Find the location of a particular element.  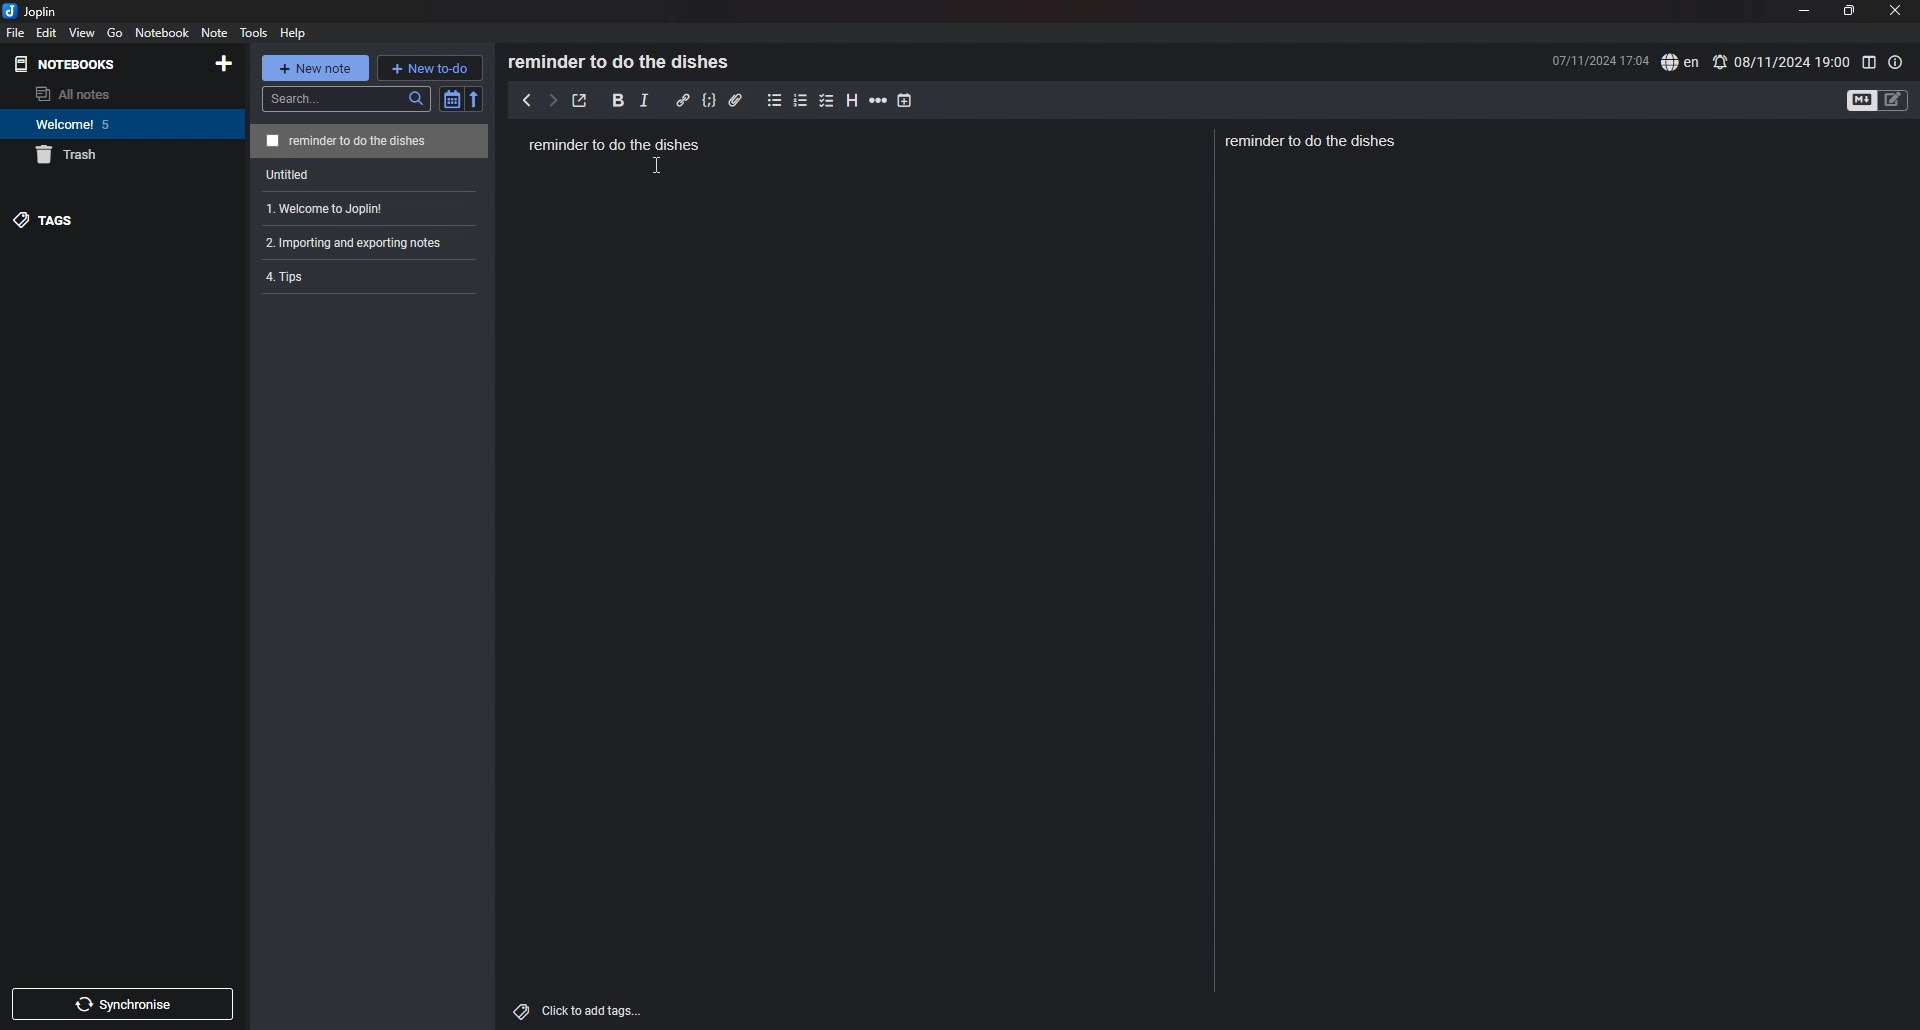

toggle editor layout is located at coordinates (1869, 62).